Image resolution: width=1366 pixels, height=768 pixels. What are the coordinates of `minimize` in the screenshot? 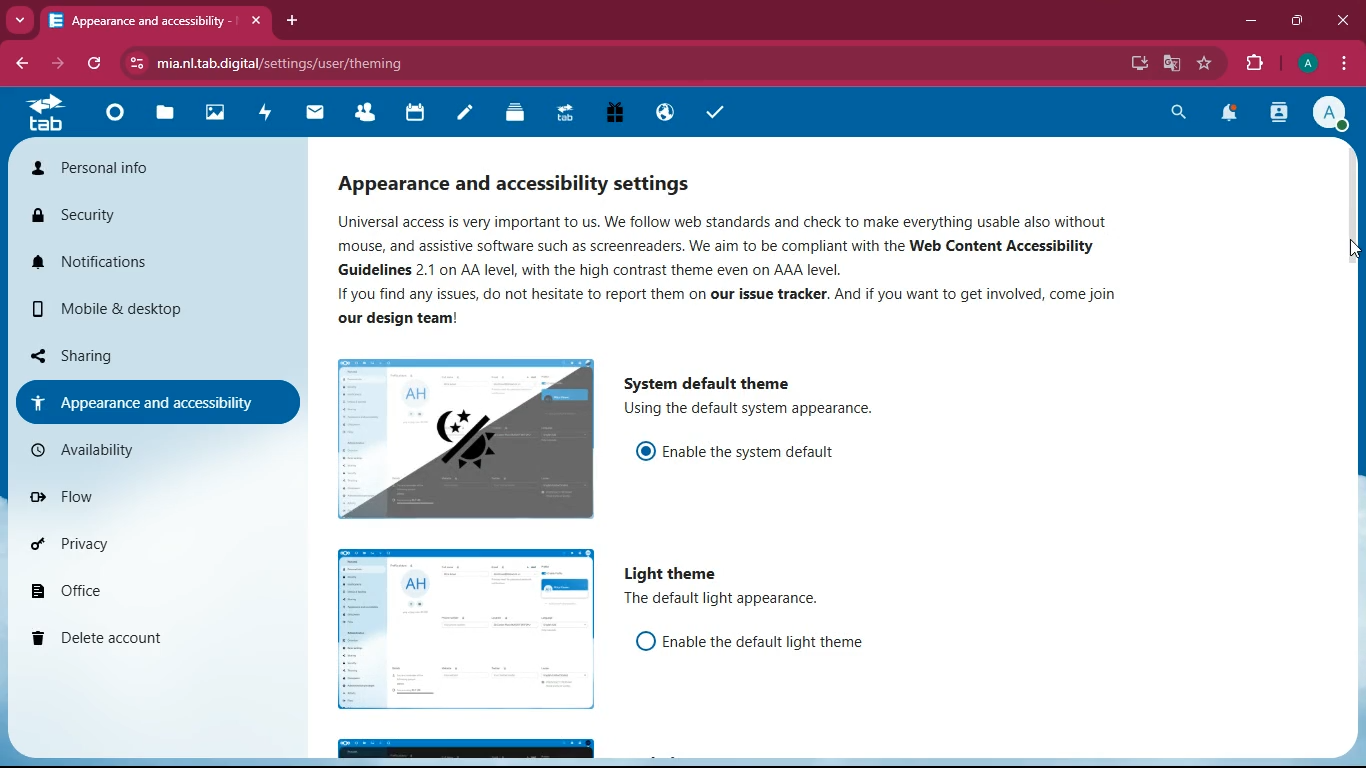 It's located at (1247, 23).